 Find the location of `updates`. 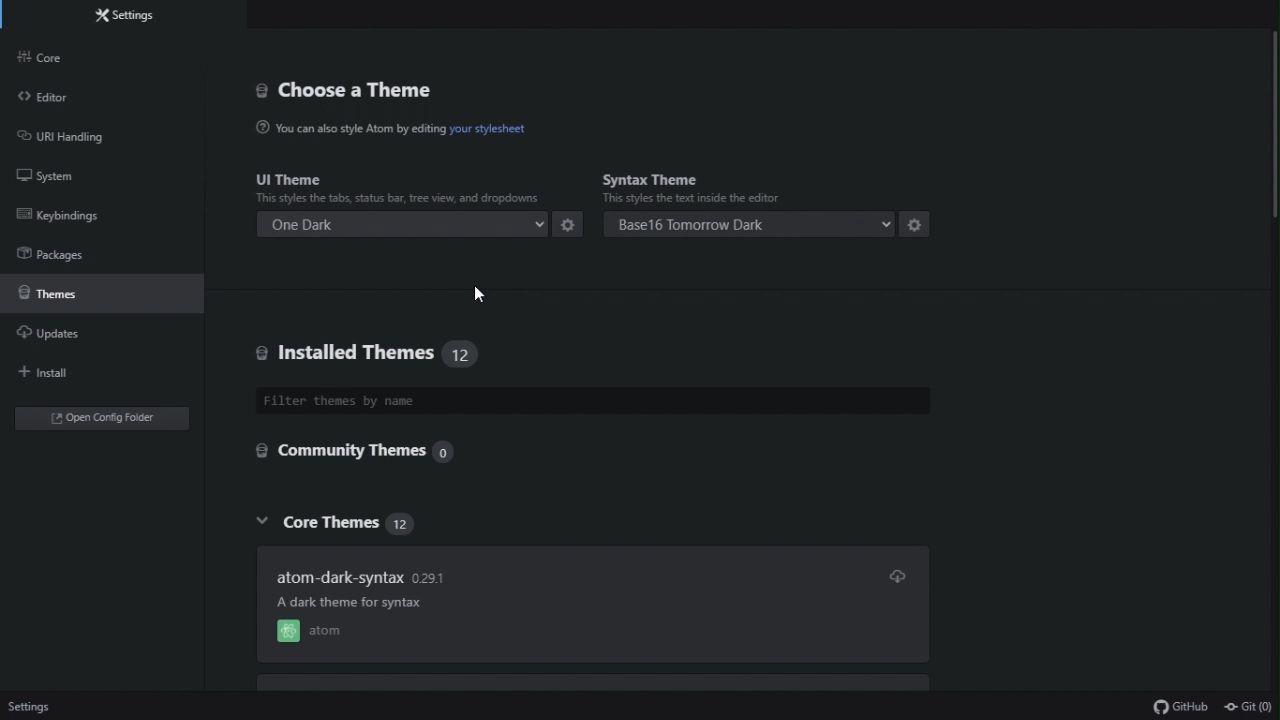

updates is located at coordinates (88, 334).